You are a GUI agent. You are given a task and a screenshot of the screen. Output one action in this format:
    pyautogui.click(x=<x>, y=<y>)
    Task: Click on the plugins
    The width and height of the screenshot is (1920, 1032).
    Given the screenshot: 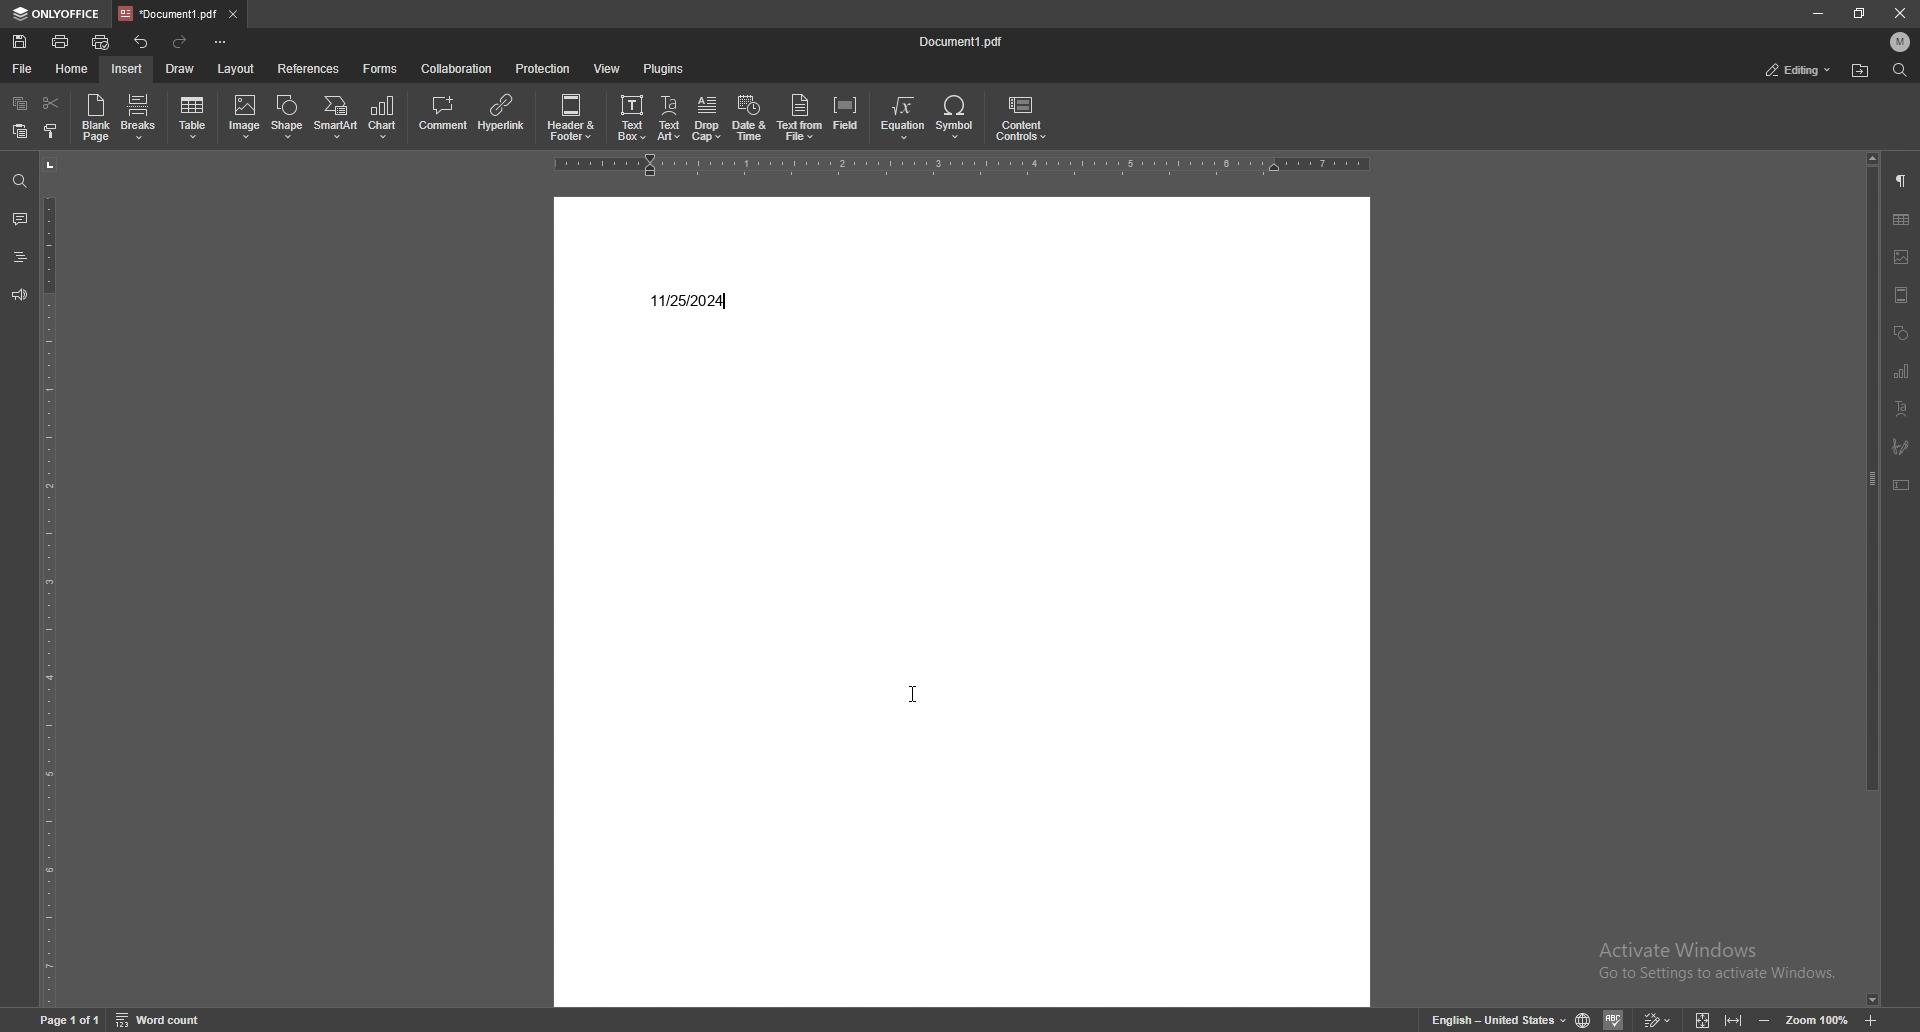 What is the action you would take?
    pyautogui.click(x=667, y=69)
    